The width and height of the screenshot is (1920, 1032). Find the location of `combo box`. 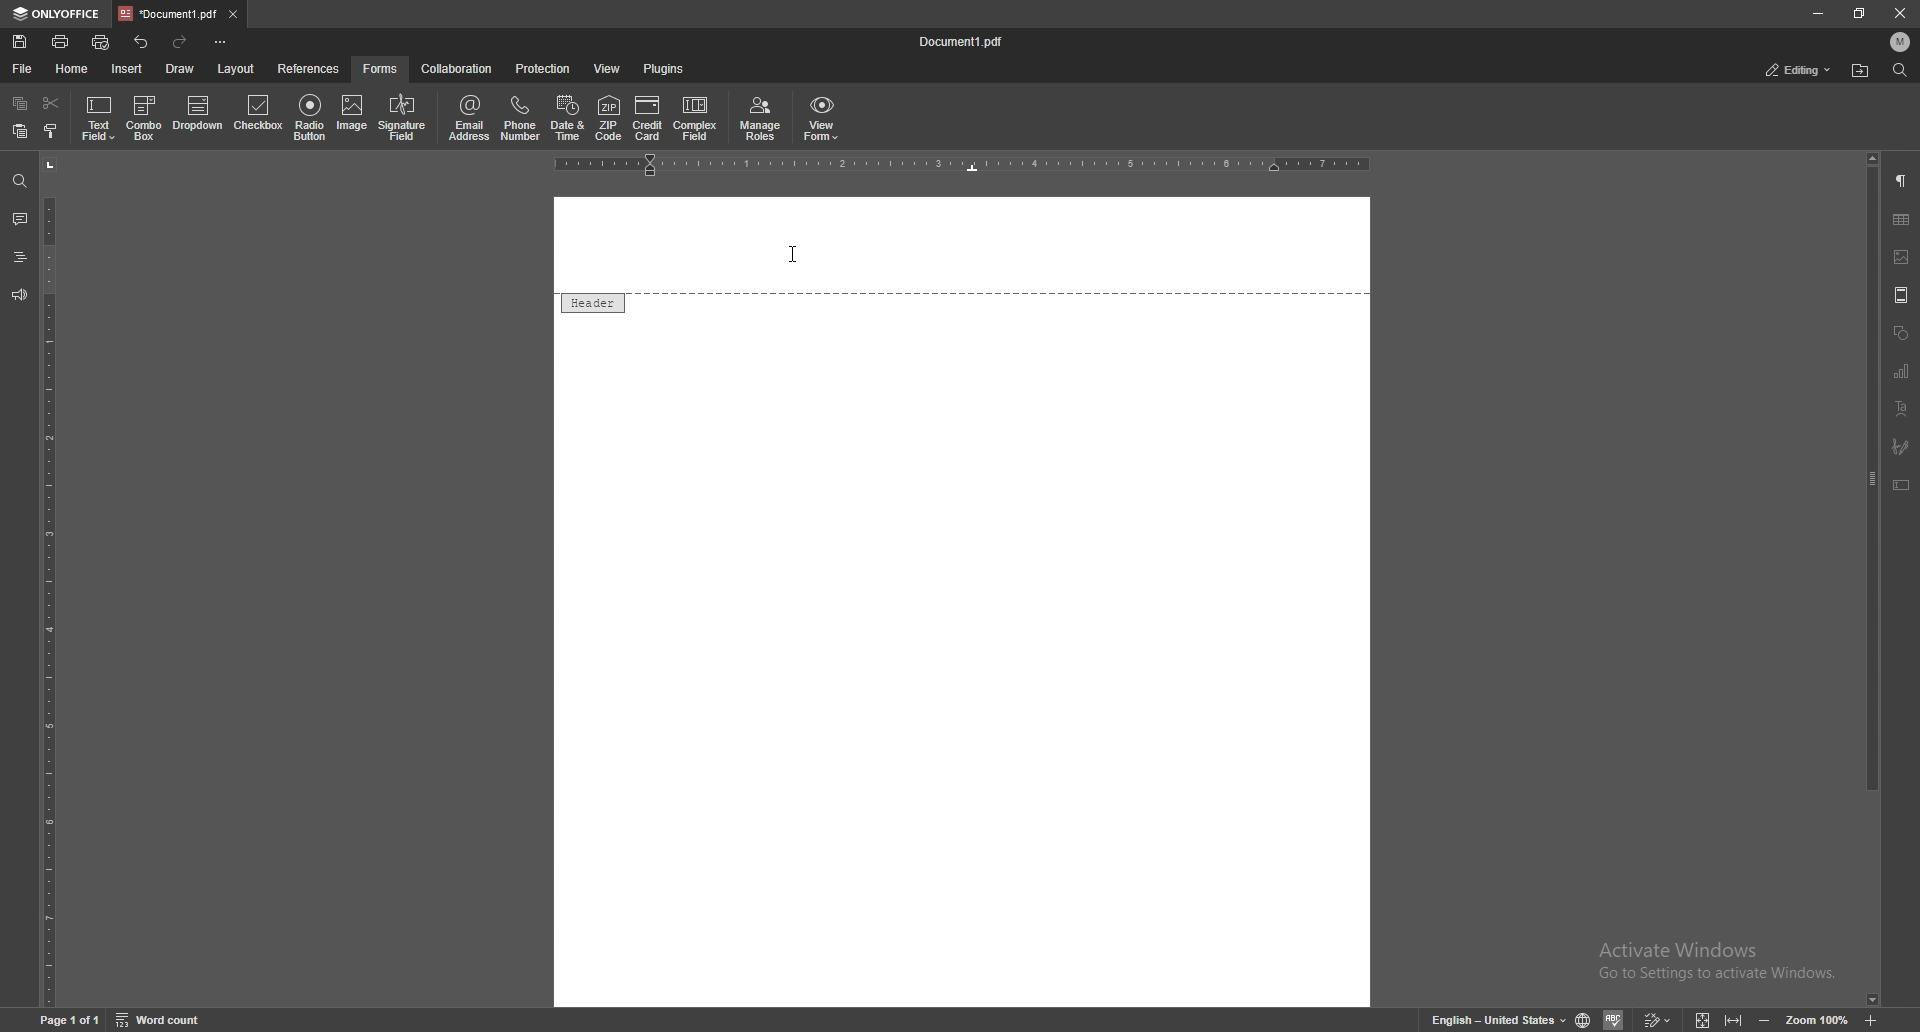

combo box is located at coordinates (145, 117).